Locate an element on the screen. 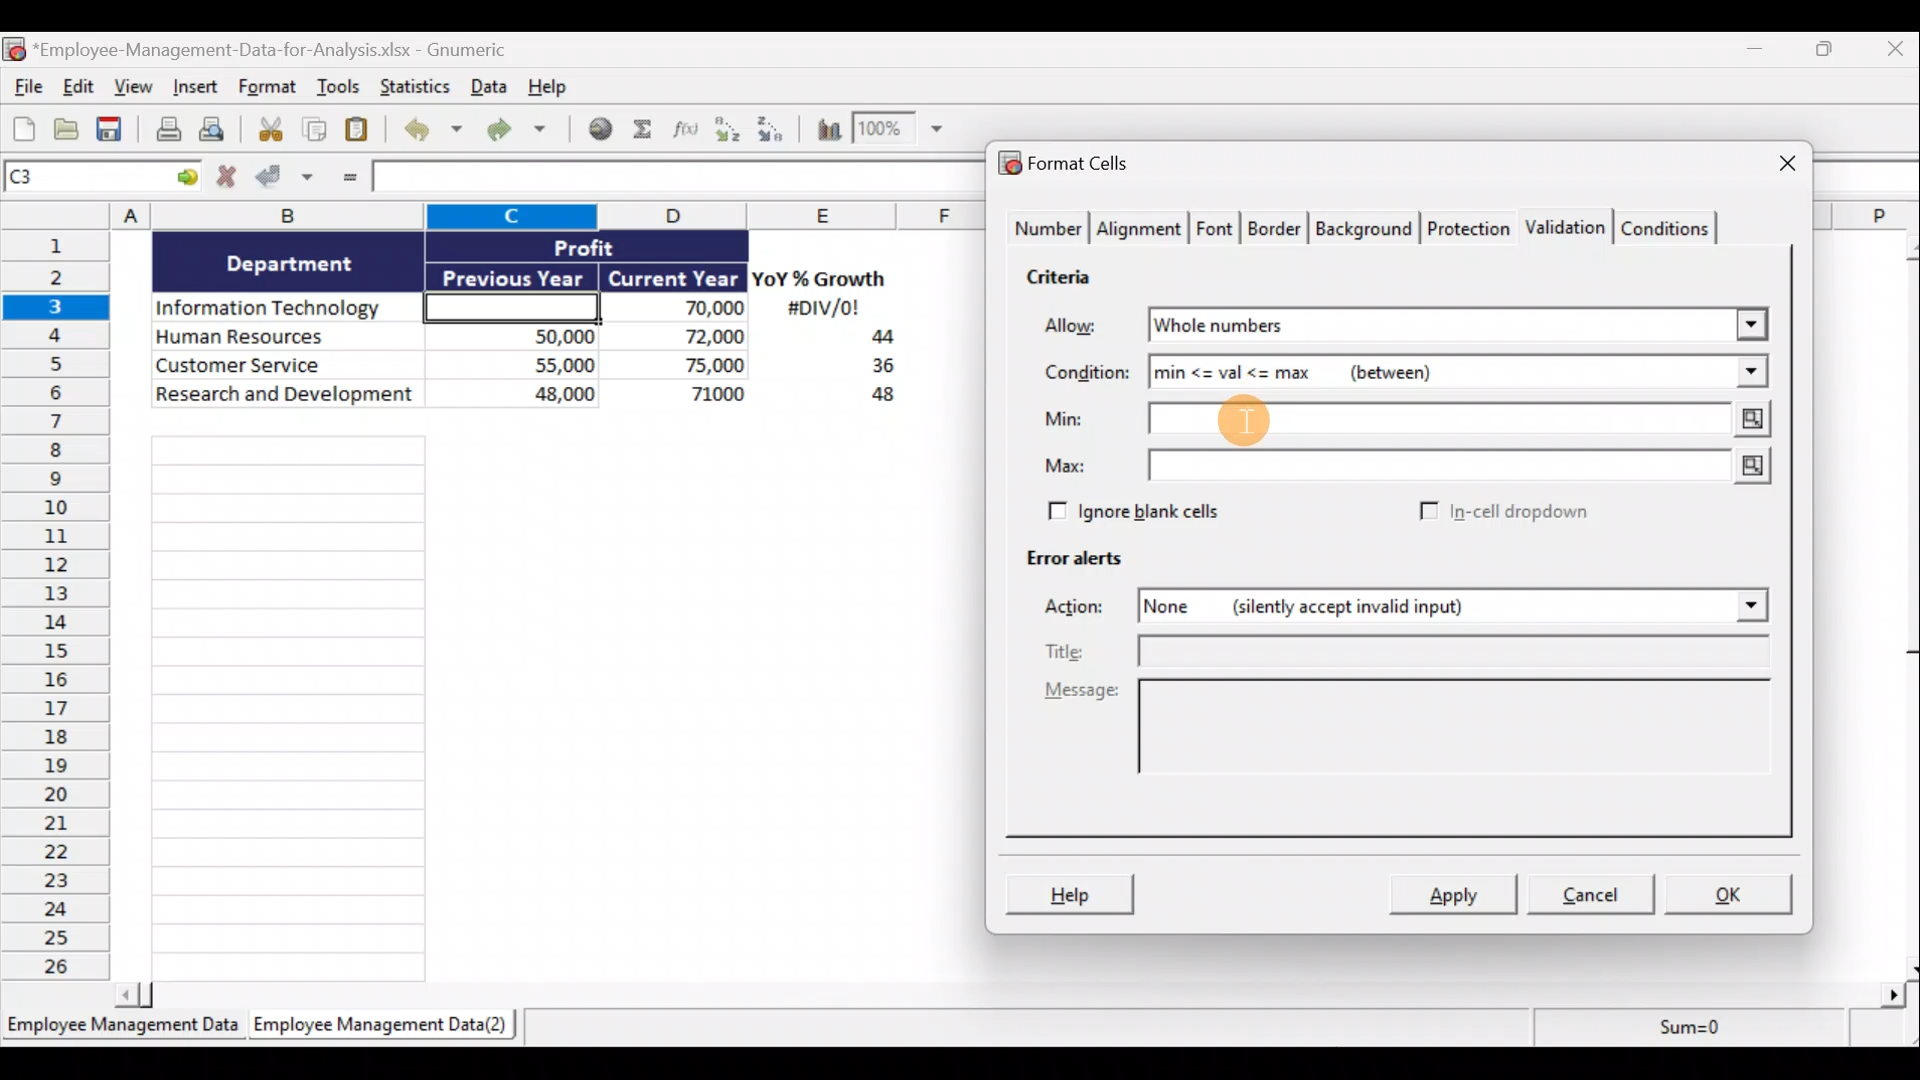  Sort descending is located at coordinates (767, 126).